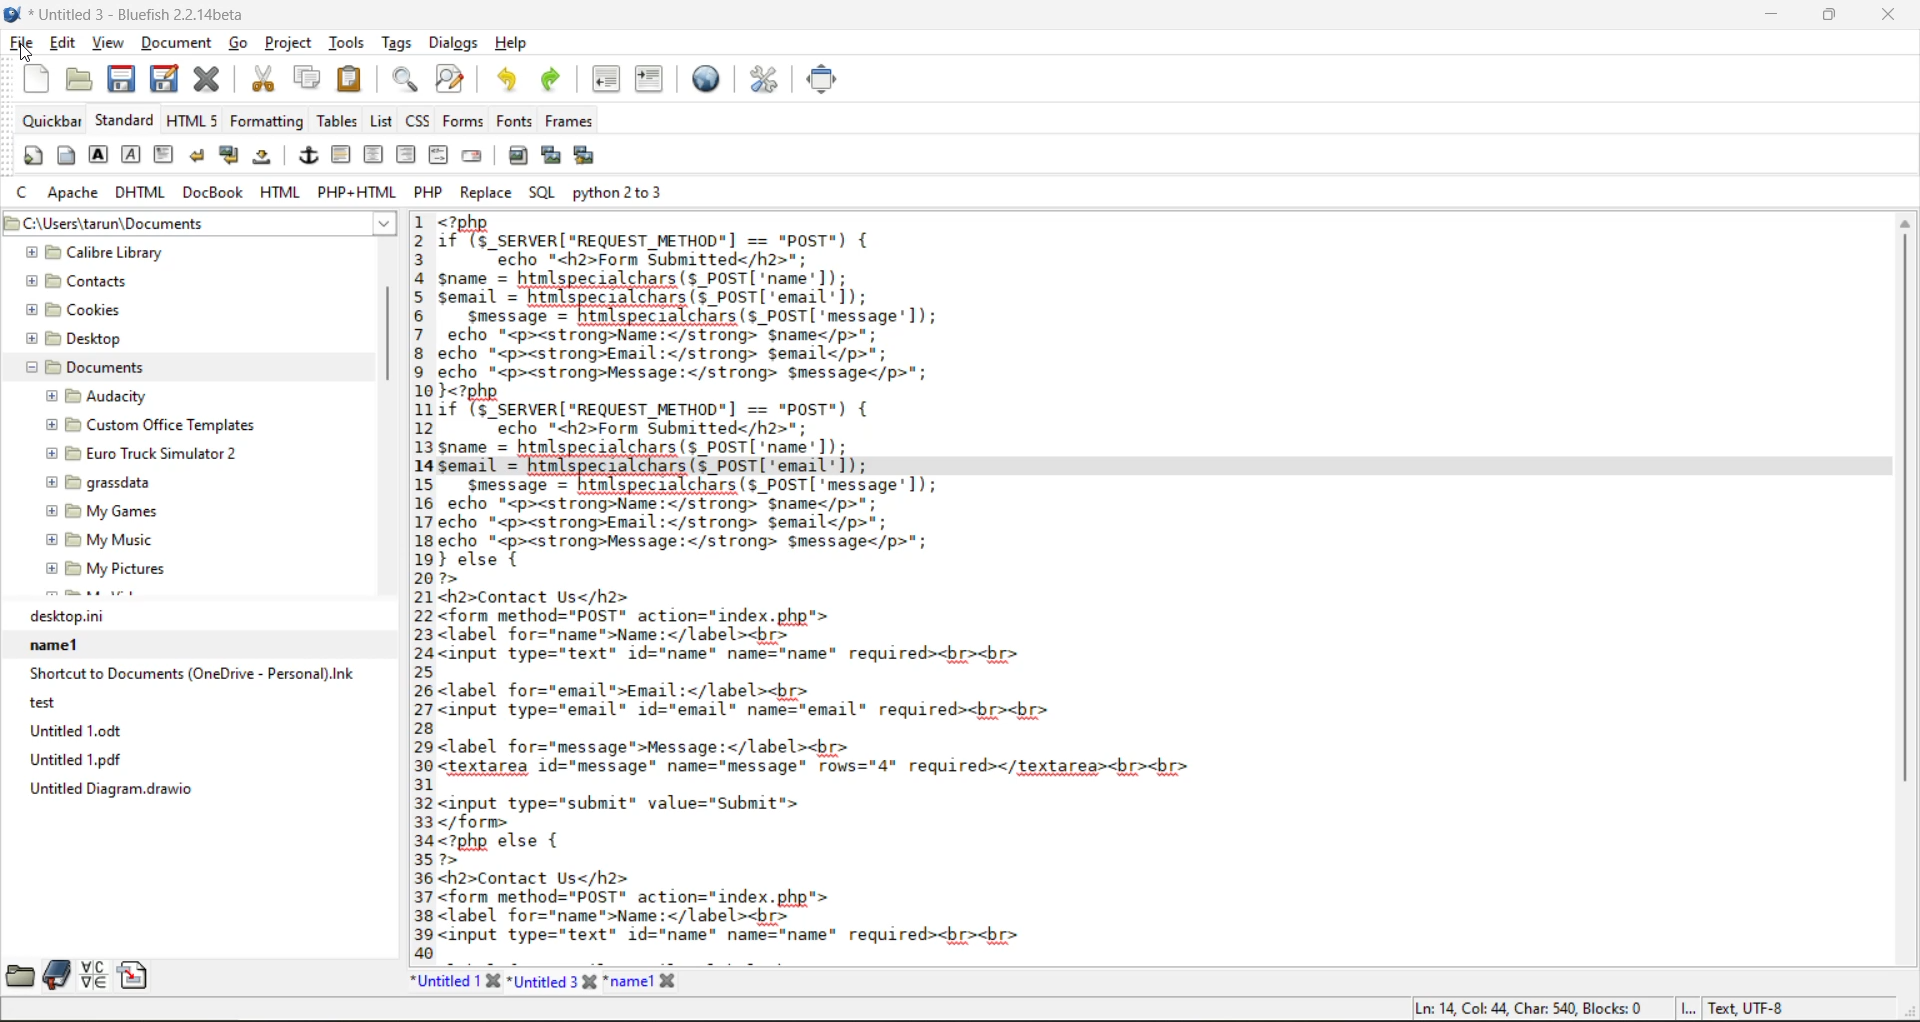  Describe the element at coordinates (231, 157) in the screenshot. I see `break and clear` at that location.